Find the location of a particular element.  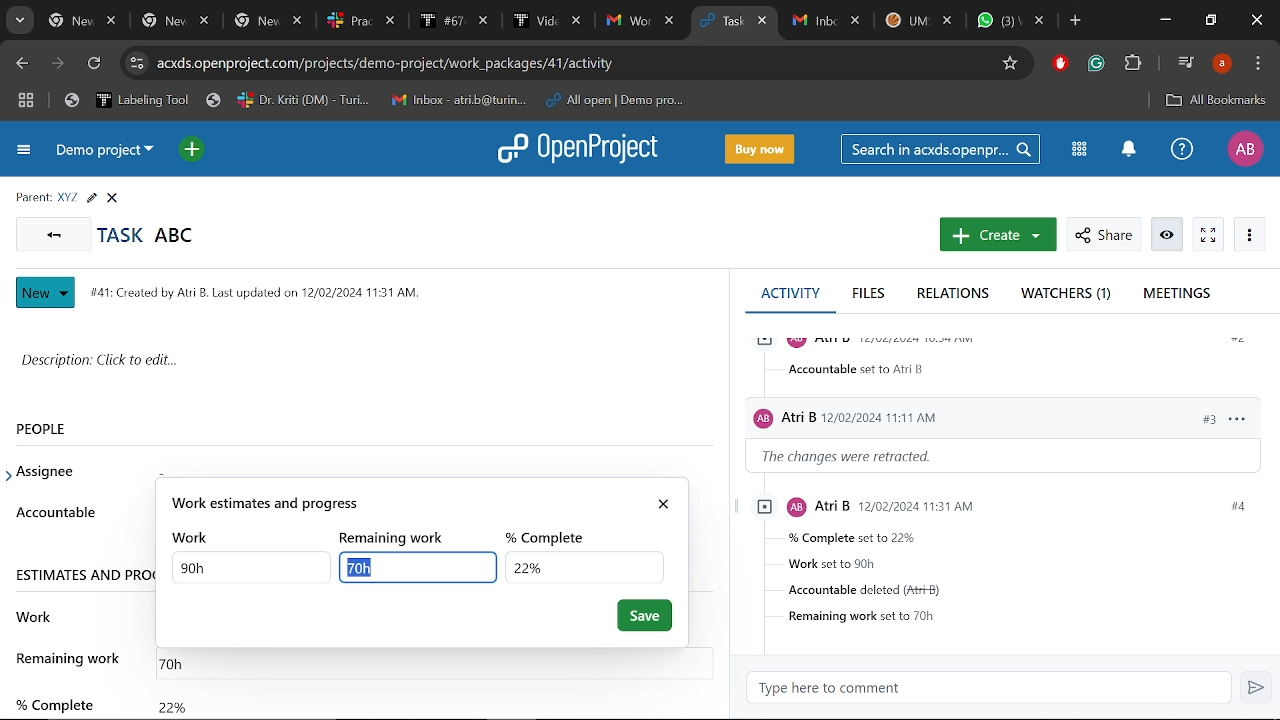

Edit is located at coordinates (91, 198).